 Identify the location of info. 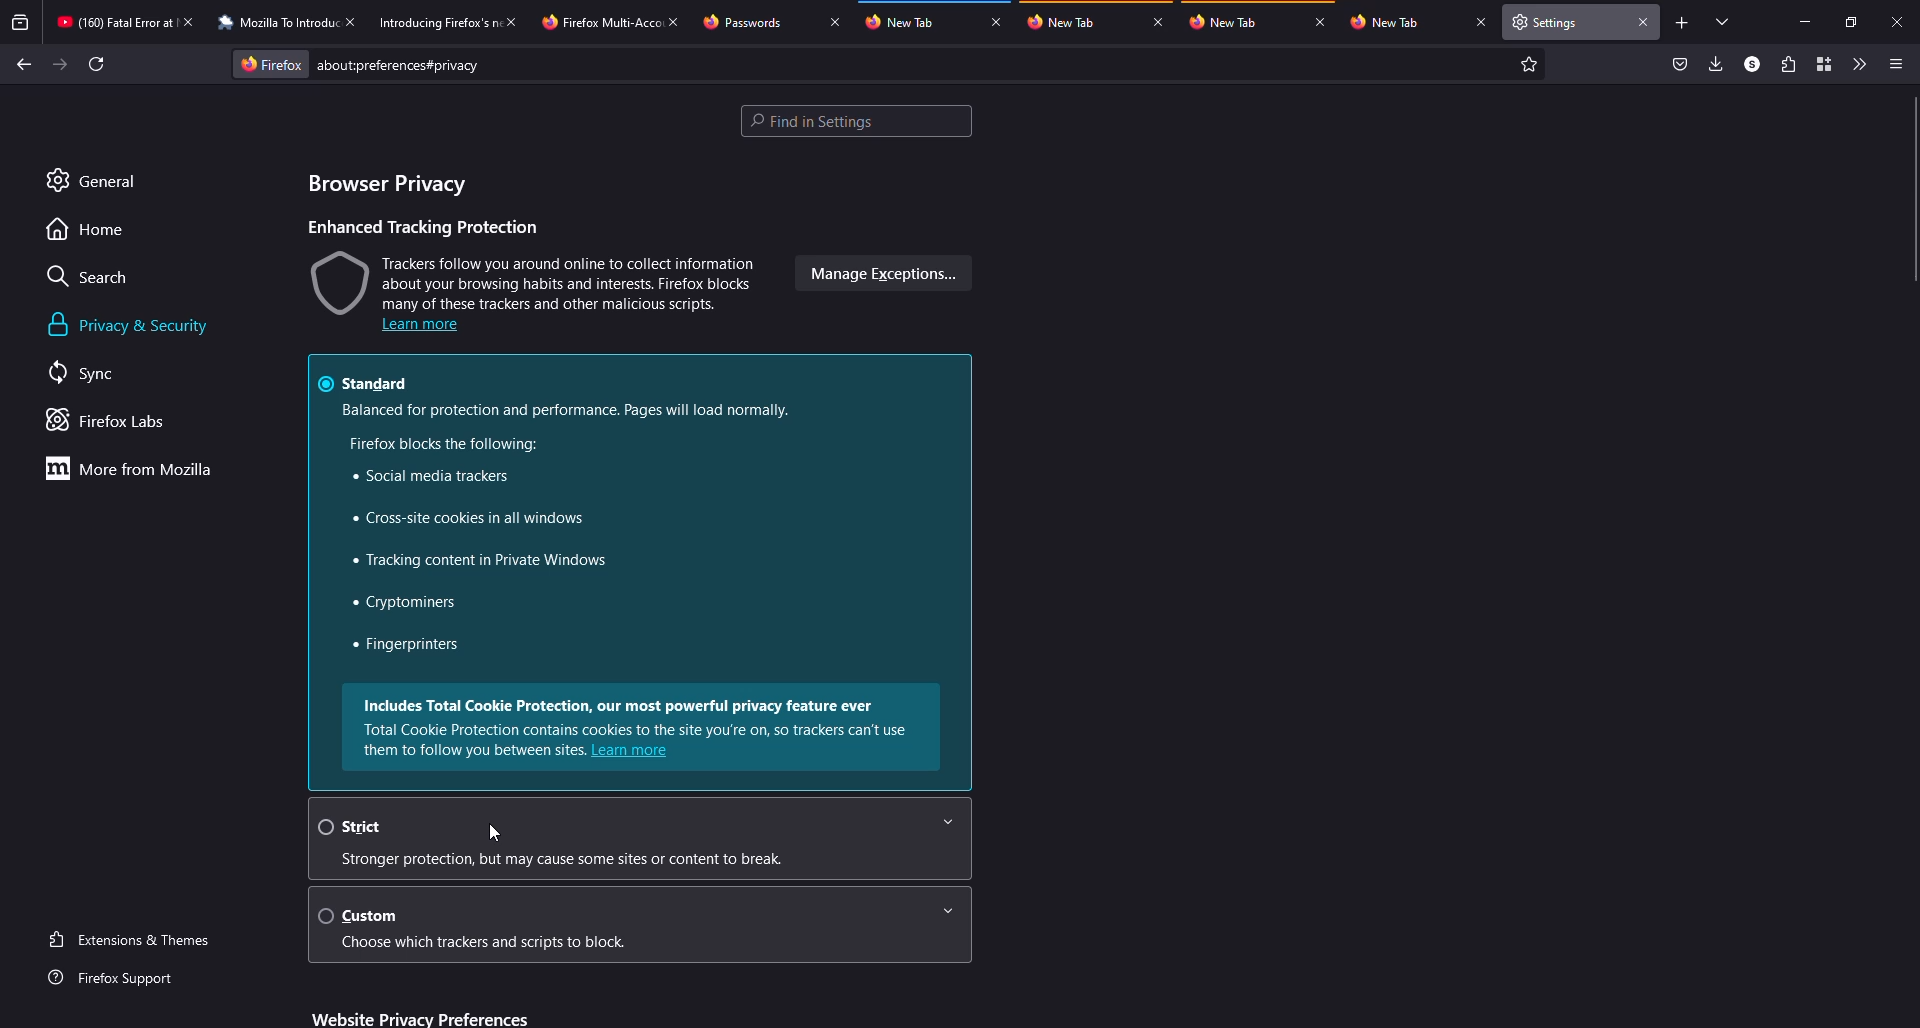
(536, 279).